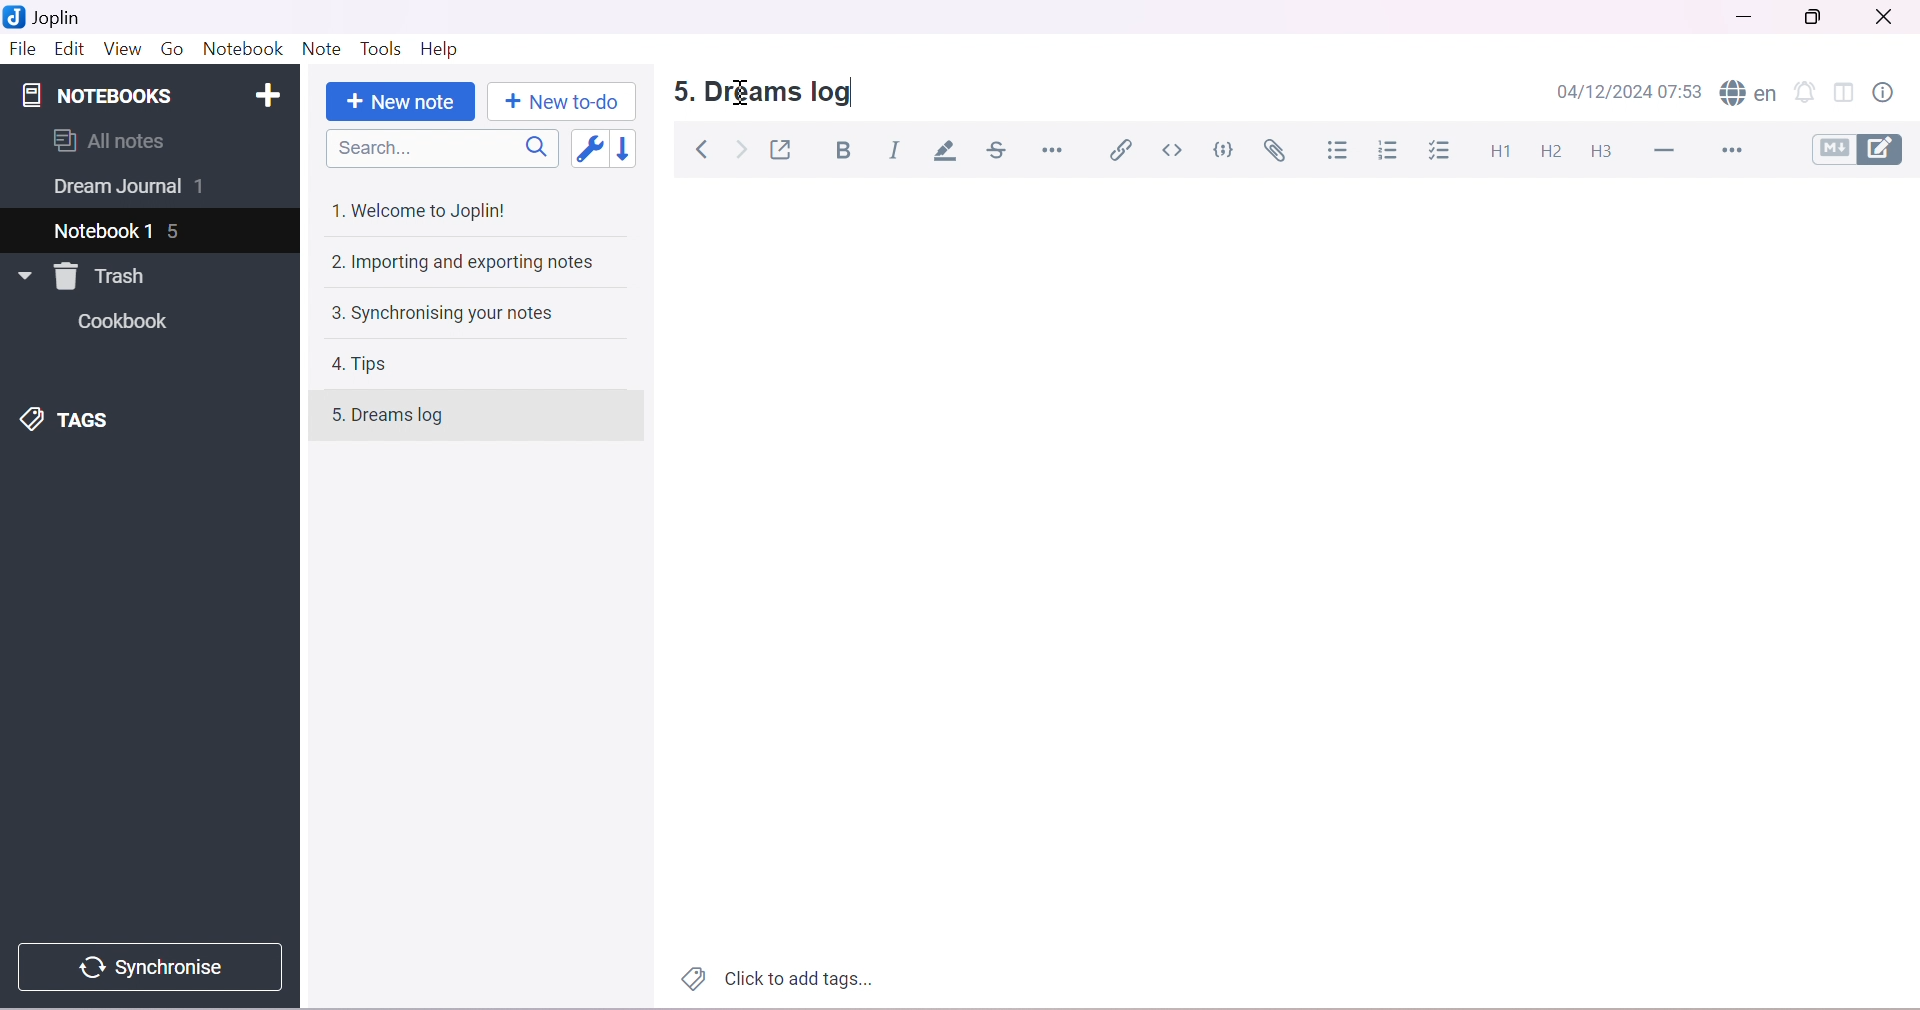 Image resolution: width=1920 pixels, height=1010 pixels. What do you see at coordinates (1444, 151) in the screenshot?
I see `Checkbox` at bounding box center [1444, 151].